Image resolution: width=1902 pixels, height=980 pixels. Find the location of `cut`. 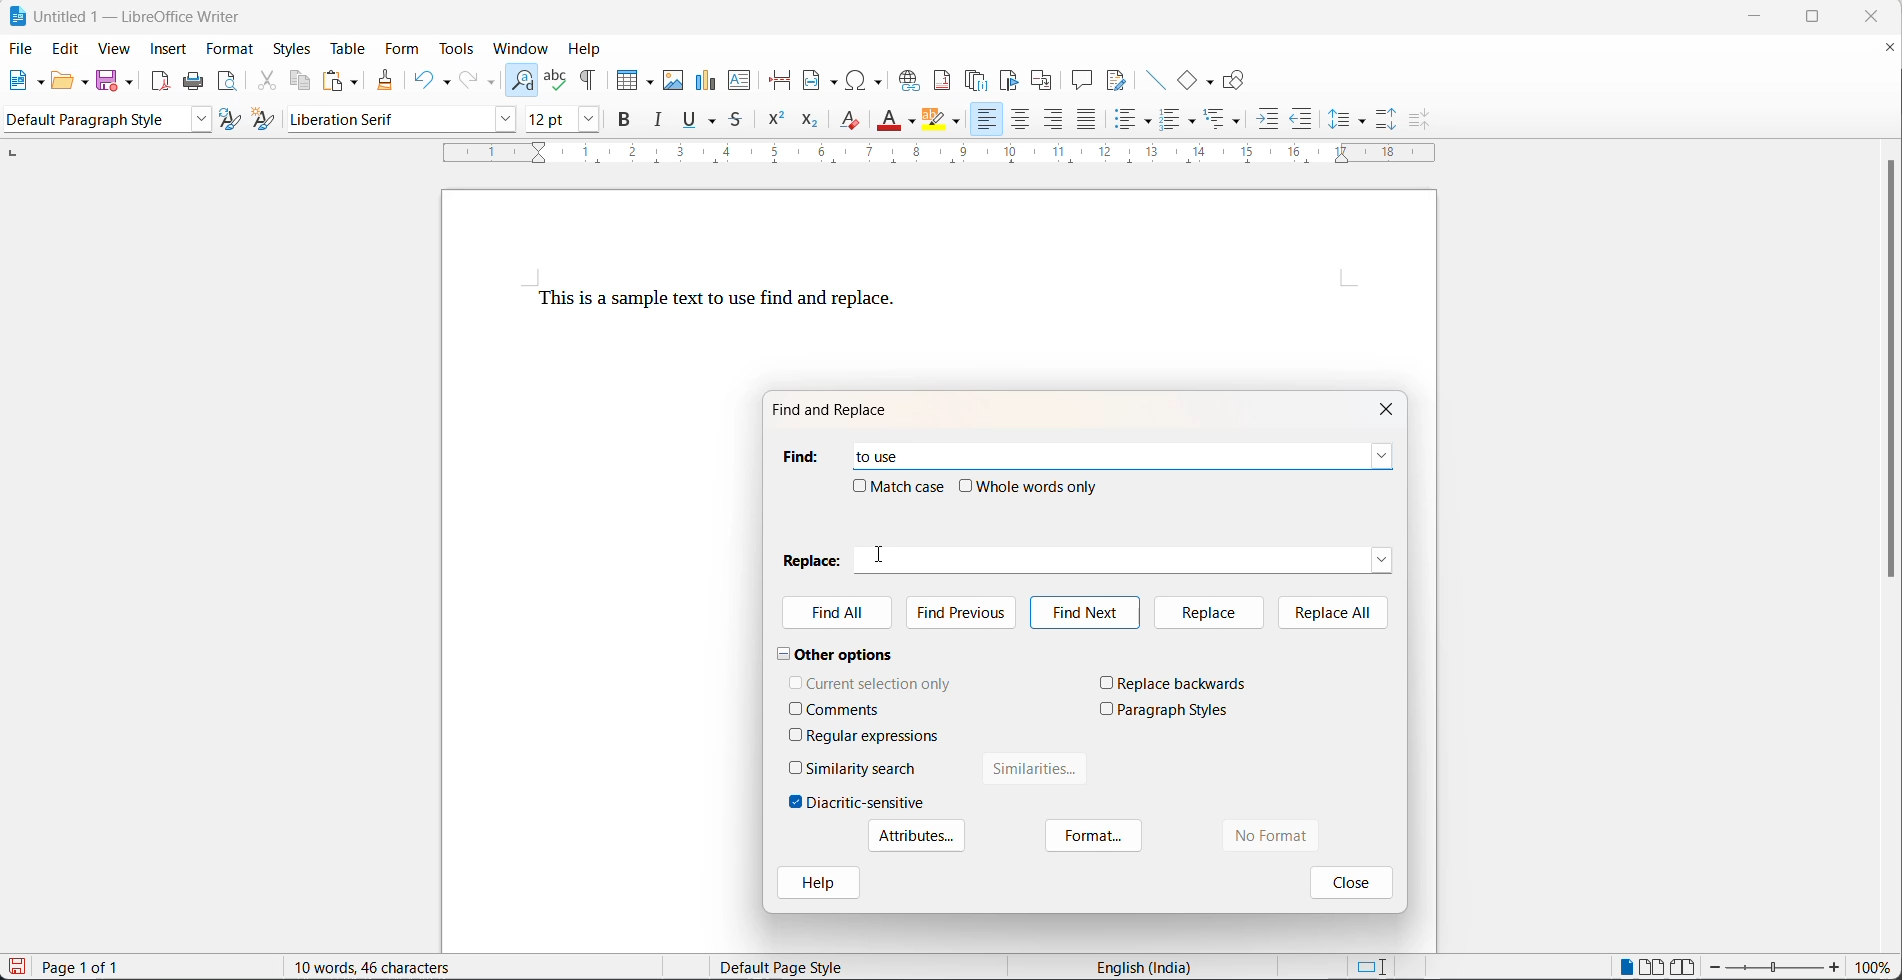

cut is located at coordinates (267, 83).